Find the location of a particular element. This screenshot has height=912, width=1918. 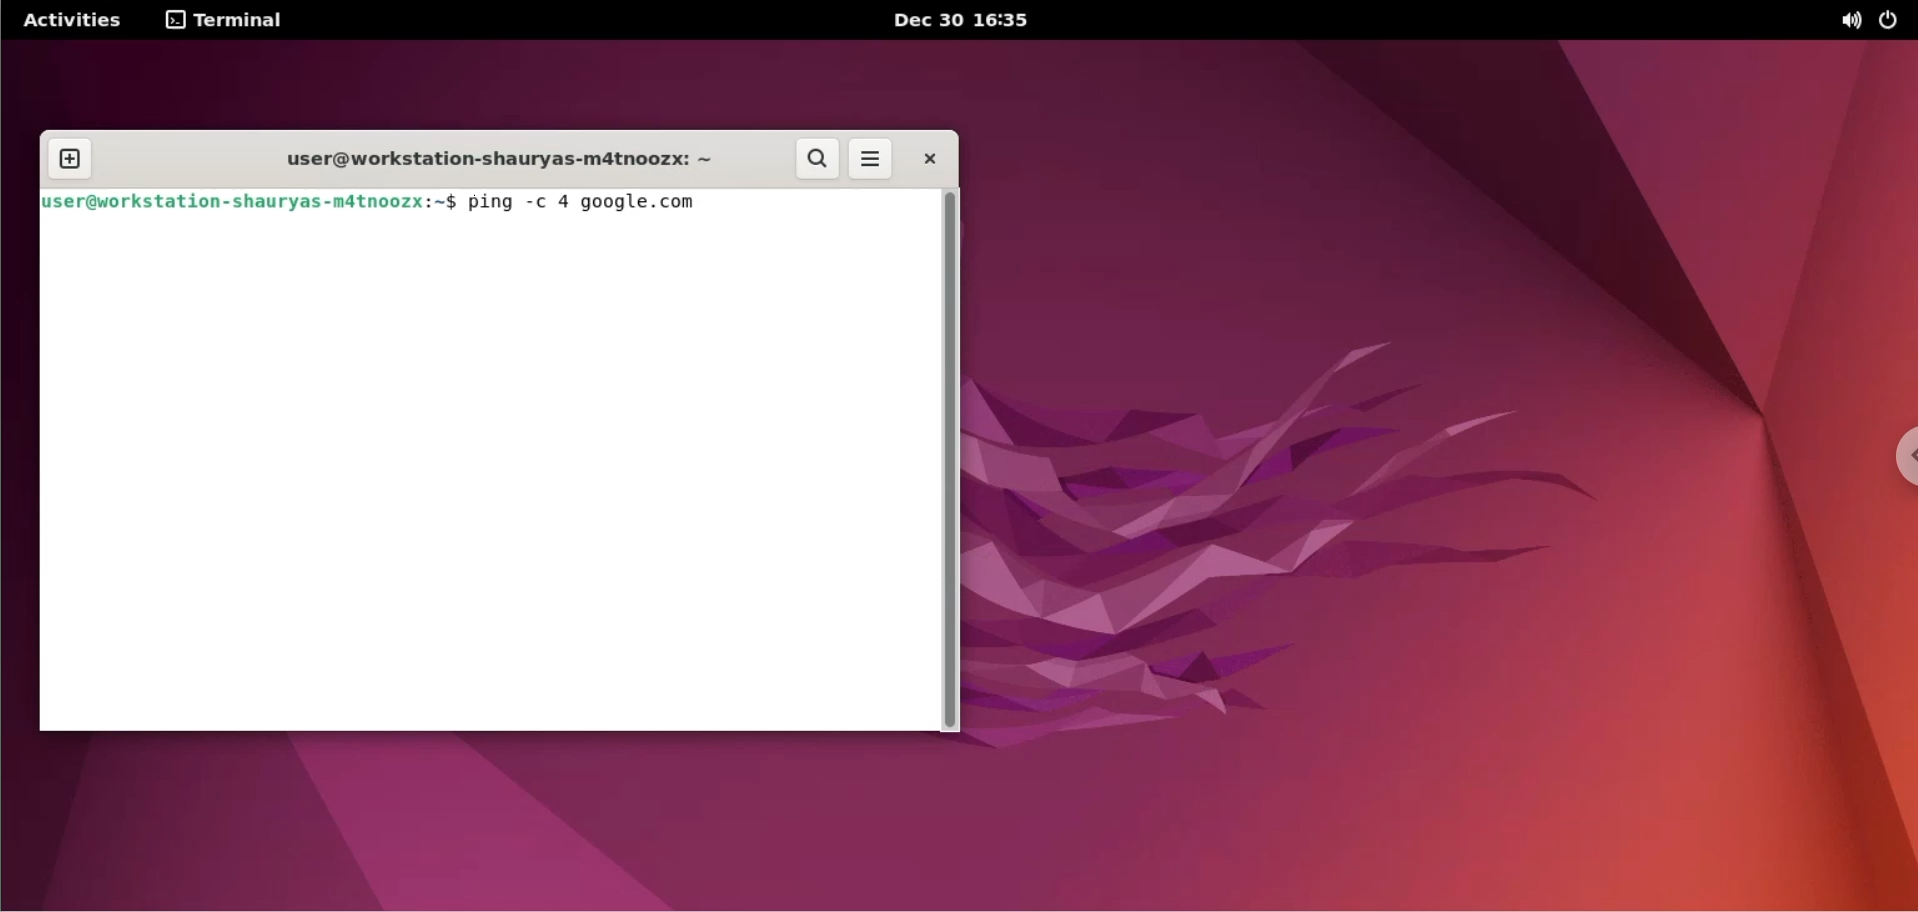

scrollbar is located at coordinates (955, 461).